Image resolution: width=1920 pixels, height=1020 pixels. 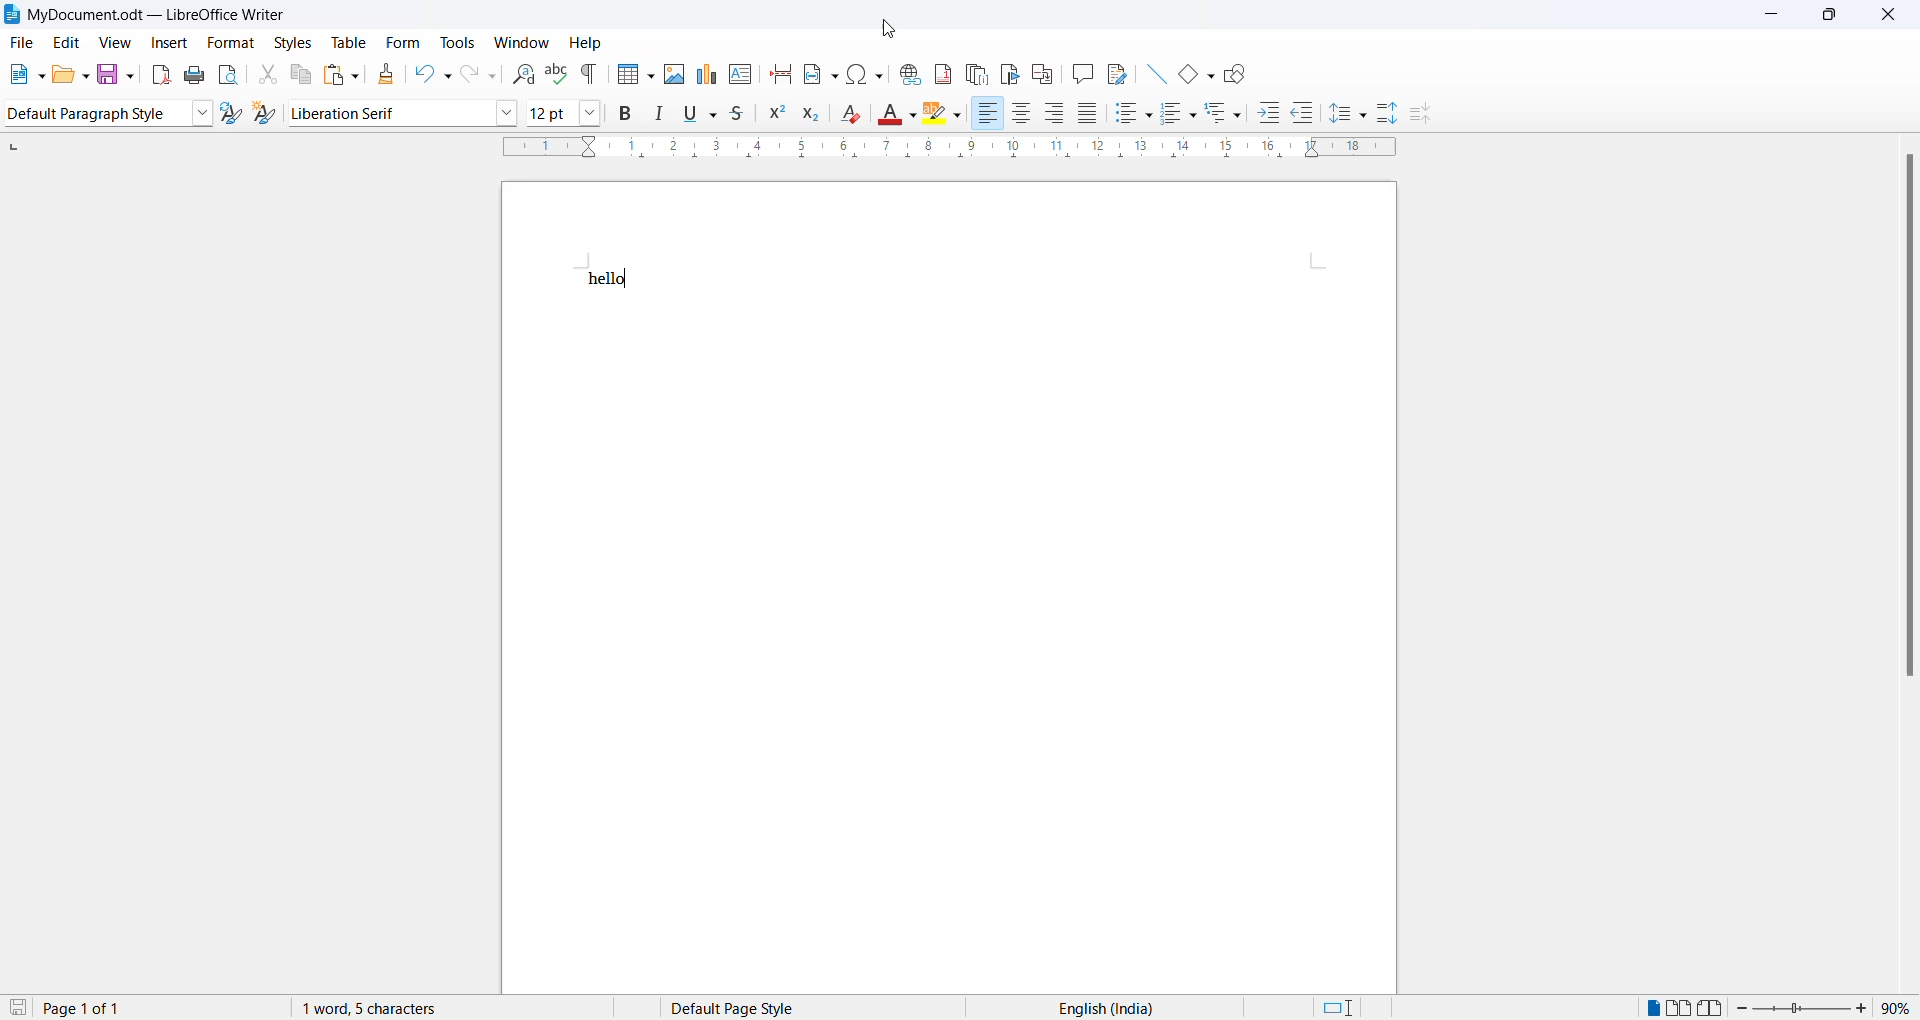 What do you see at coordinates (1177, 115) in the screenshot?
I see `Toggle order list` at bounding box center [1177, 115].